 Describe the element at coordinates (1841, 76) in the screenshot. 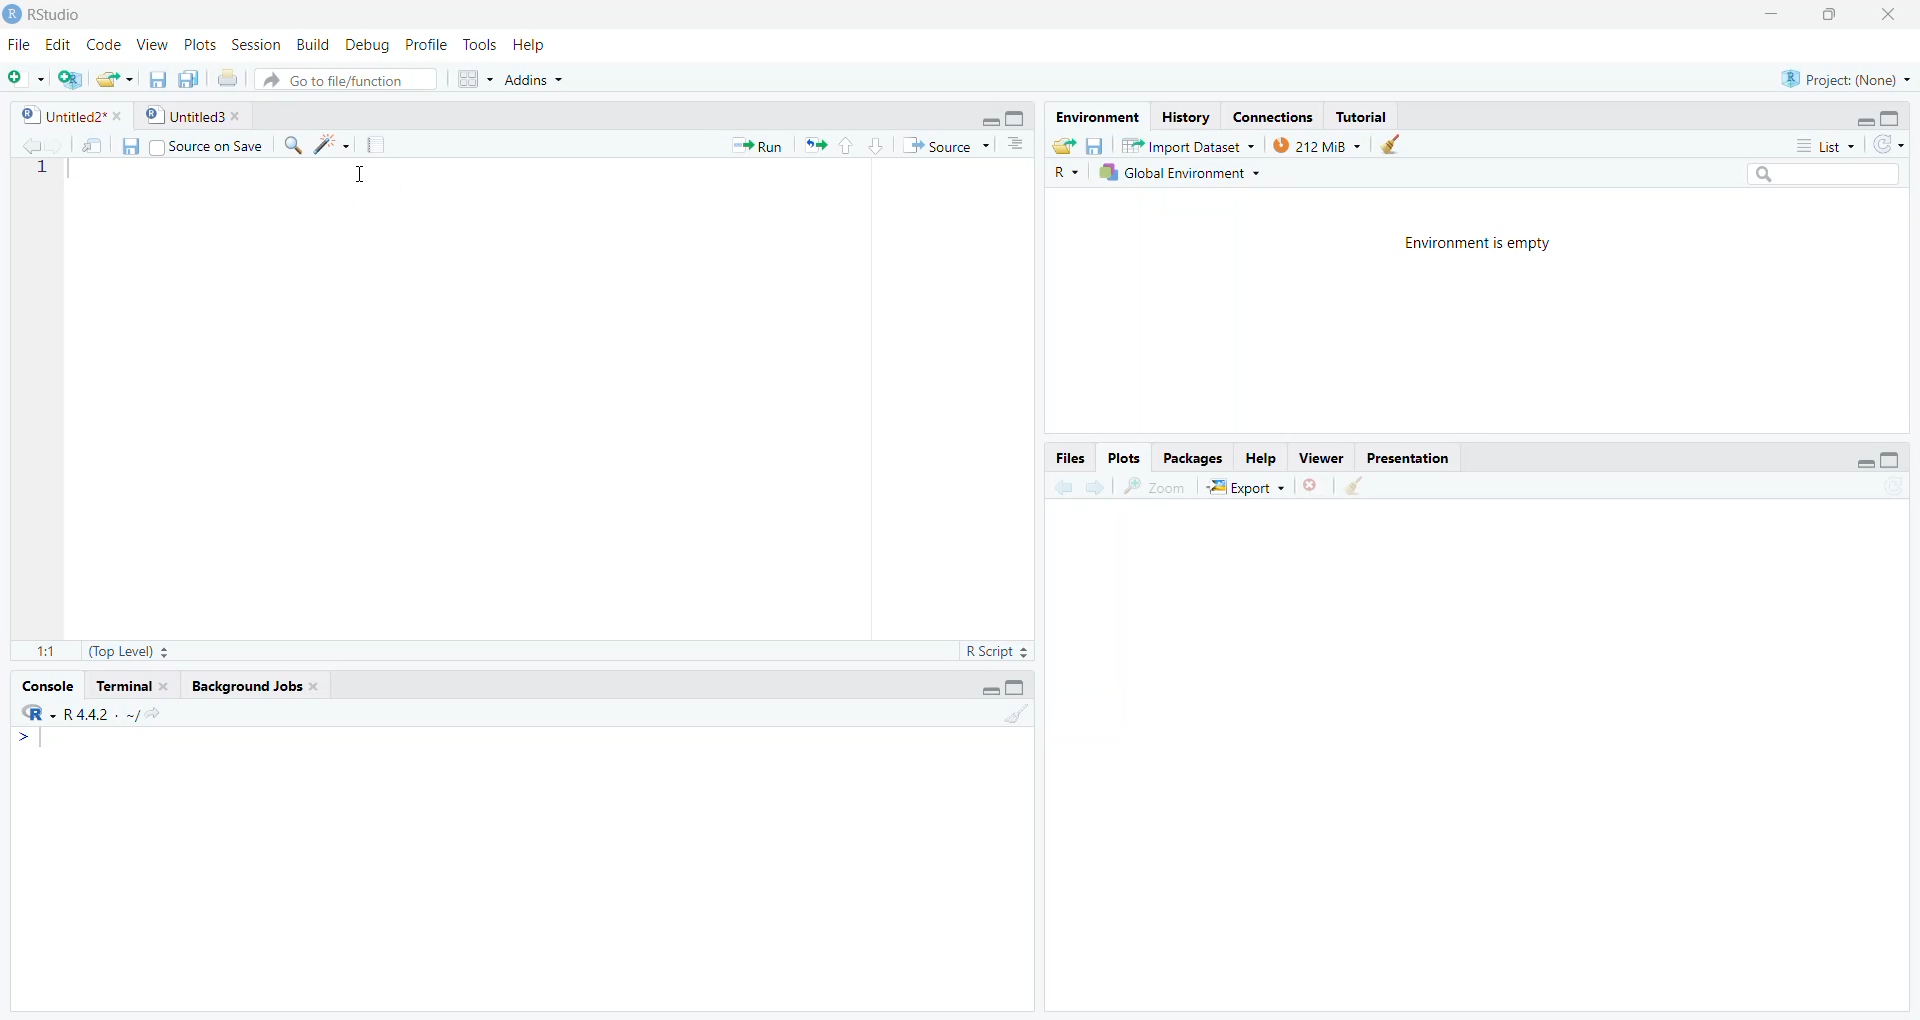

I see `project none` at that location.